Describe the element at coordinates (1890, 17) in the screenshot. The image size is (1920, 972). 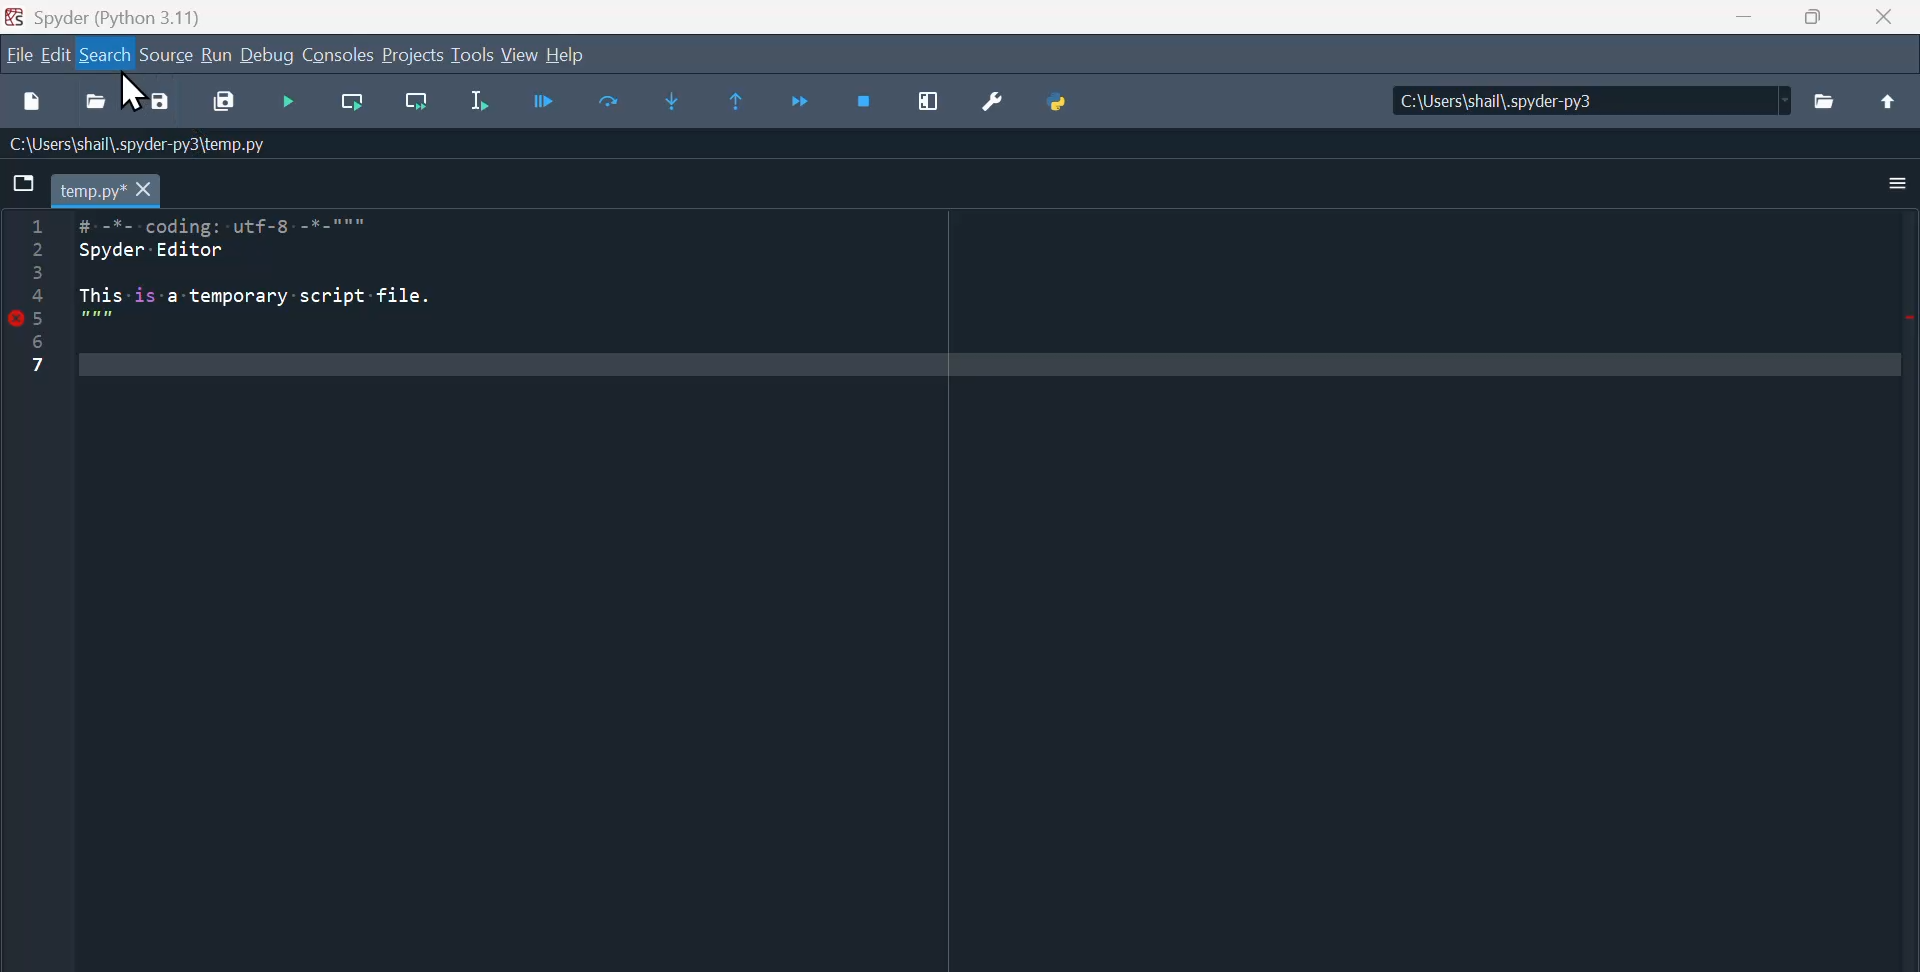
I see `close` at that location.